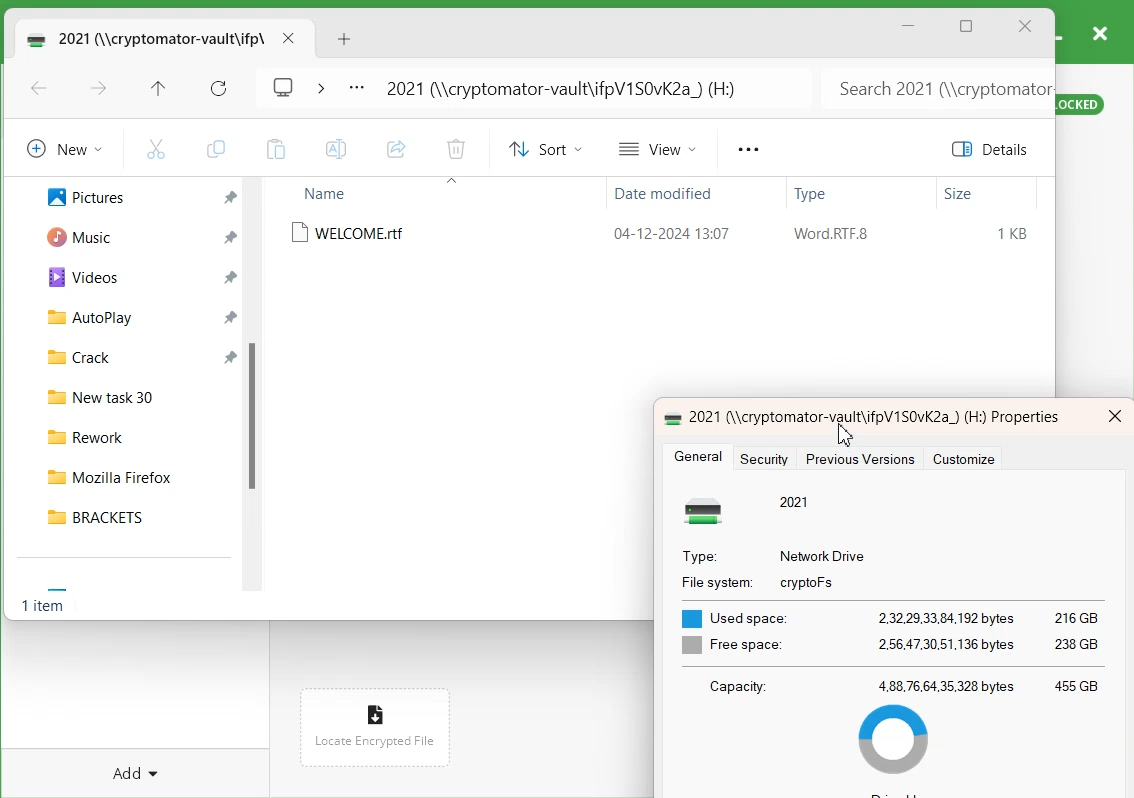 This screenshot has height=798, width=1134. I want to click on Rework, so click(132, 434).